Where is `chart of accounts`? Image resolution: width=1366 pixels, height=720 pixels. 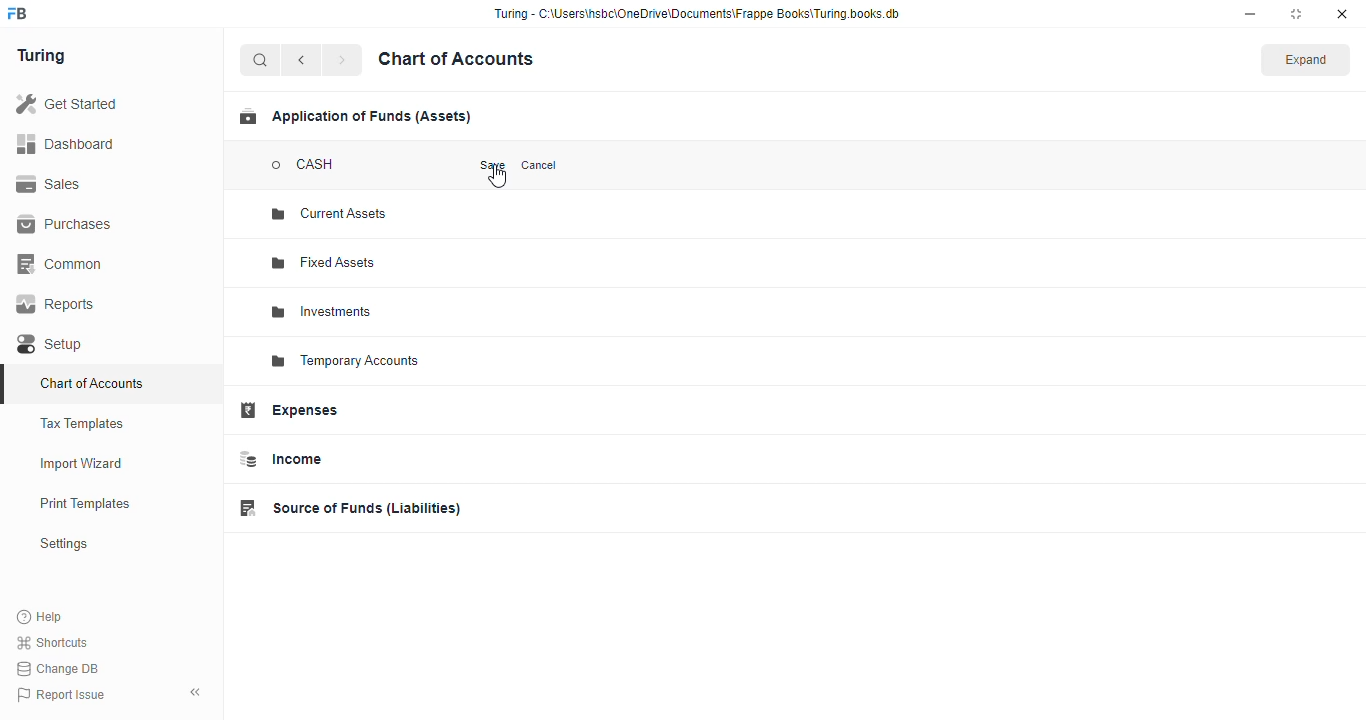
chart of accounts is located at coordinates (456, 59).